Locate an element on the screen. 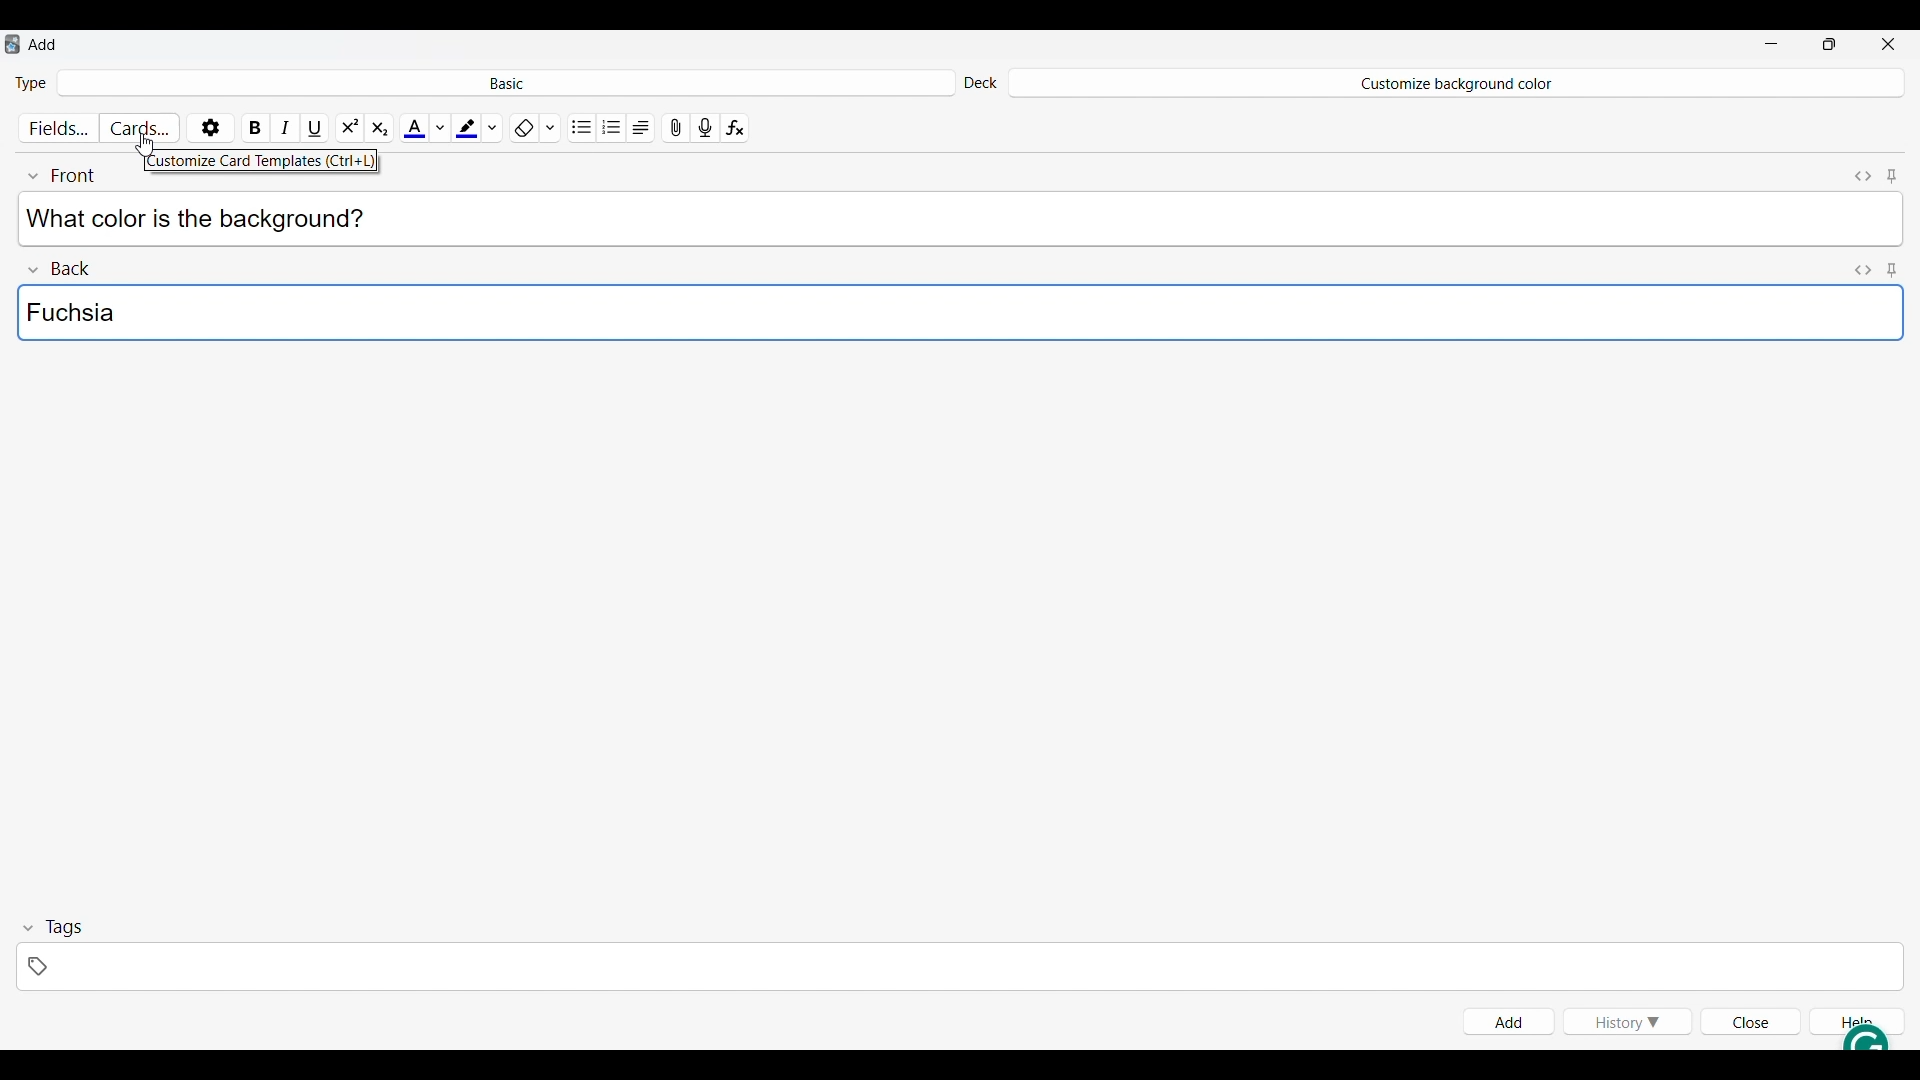   is located at coordinates (1628, 1021).